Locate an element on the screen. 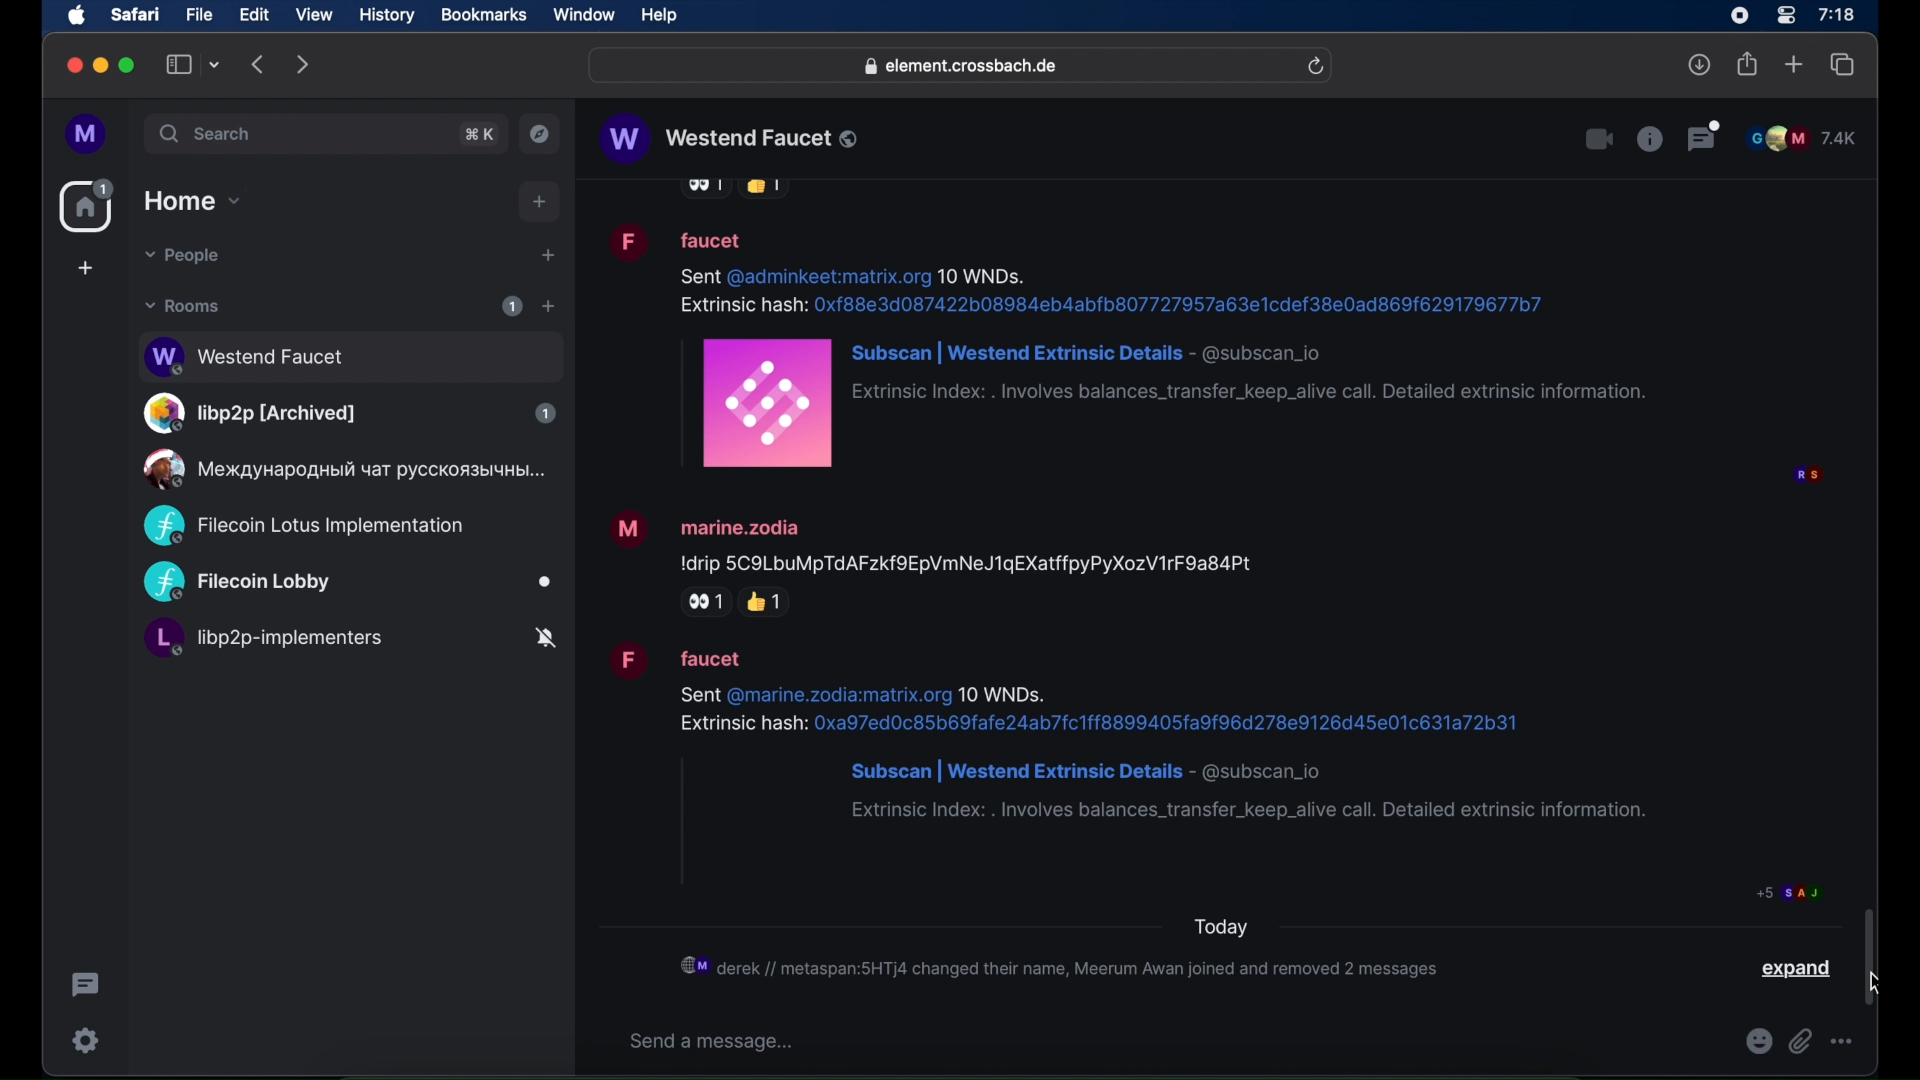 This screenshot has height=1080, width=1920. public room is located at coordinates (303, 526).